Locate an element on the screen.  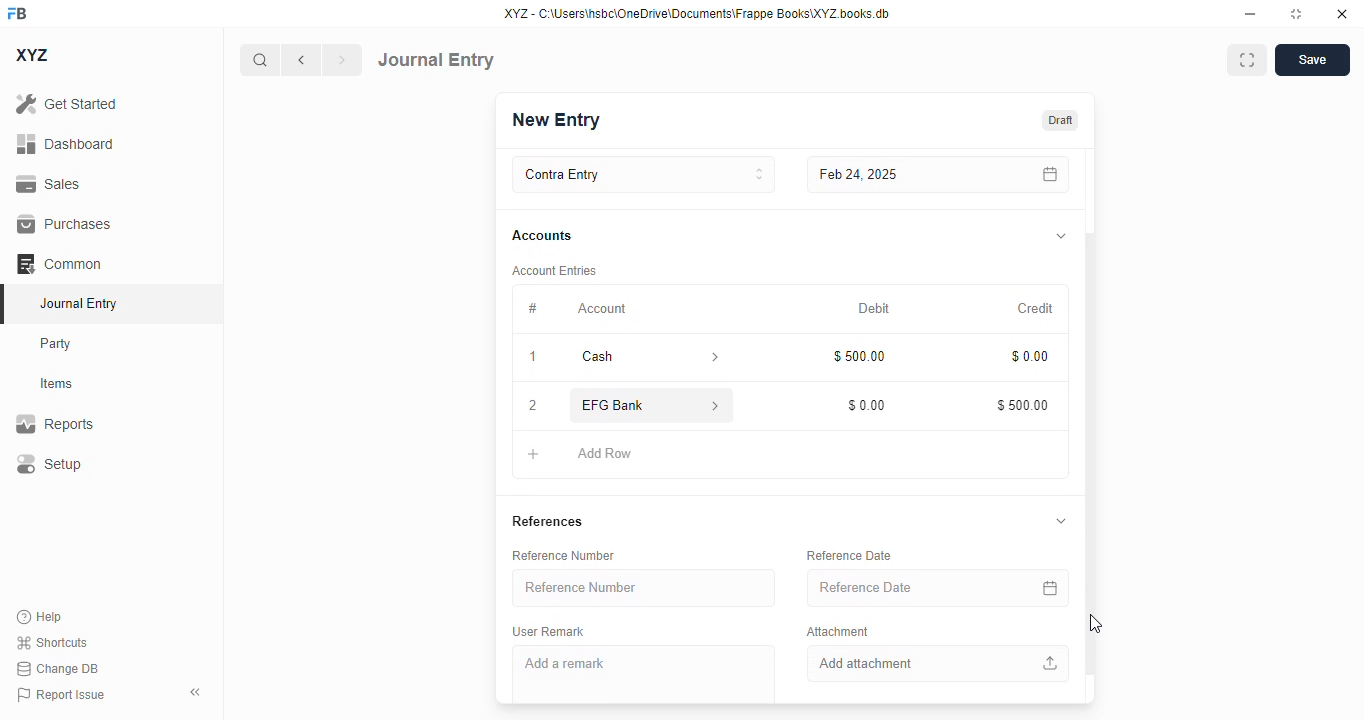
help is located at coordinates (40, 617).